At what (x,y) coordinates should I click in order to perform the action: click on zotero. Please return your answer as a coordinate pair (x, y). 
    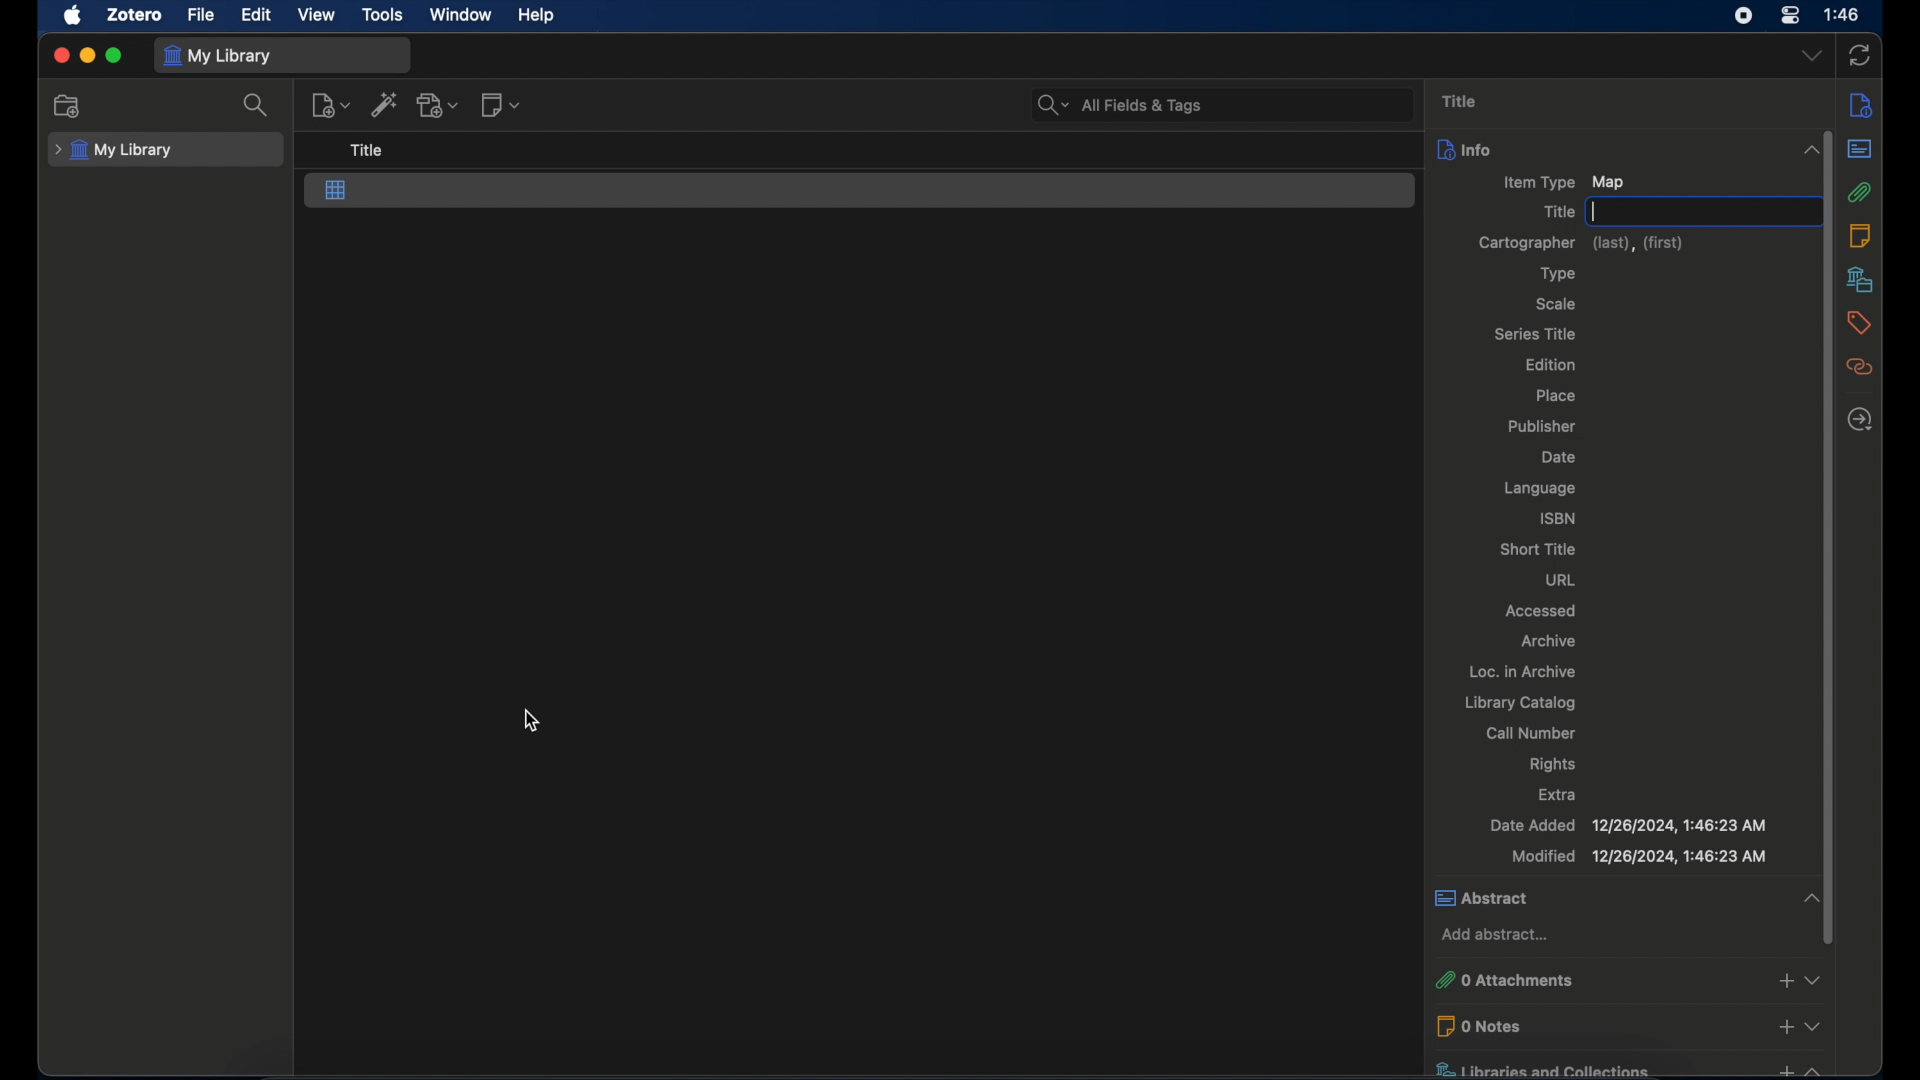
    Looking at the image, I should click on (134, 15).